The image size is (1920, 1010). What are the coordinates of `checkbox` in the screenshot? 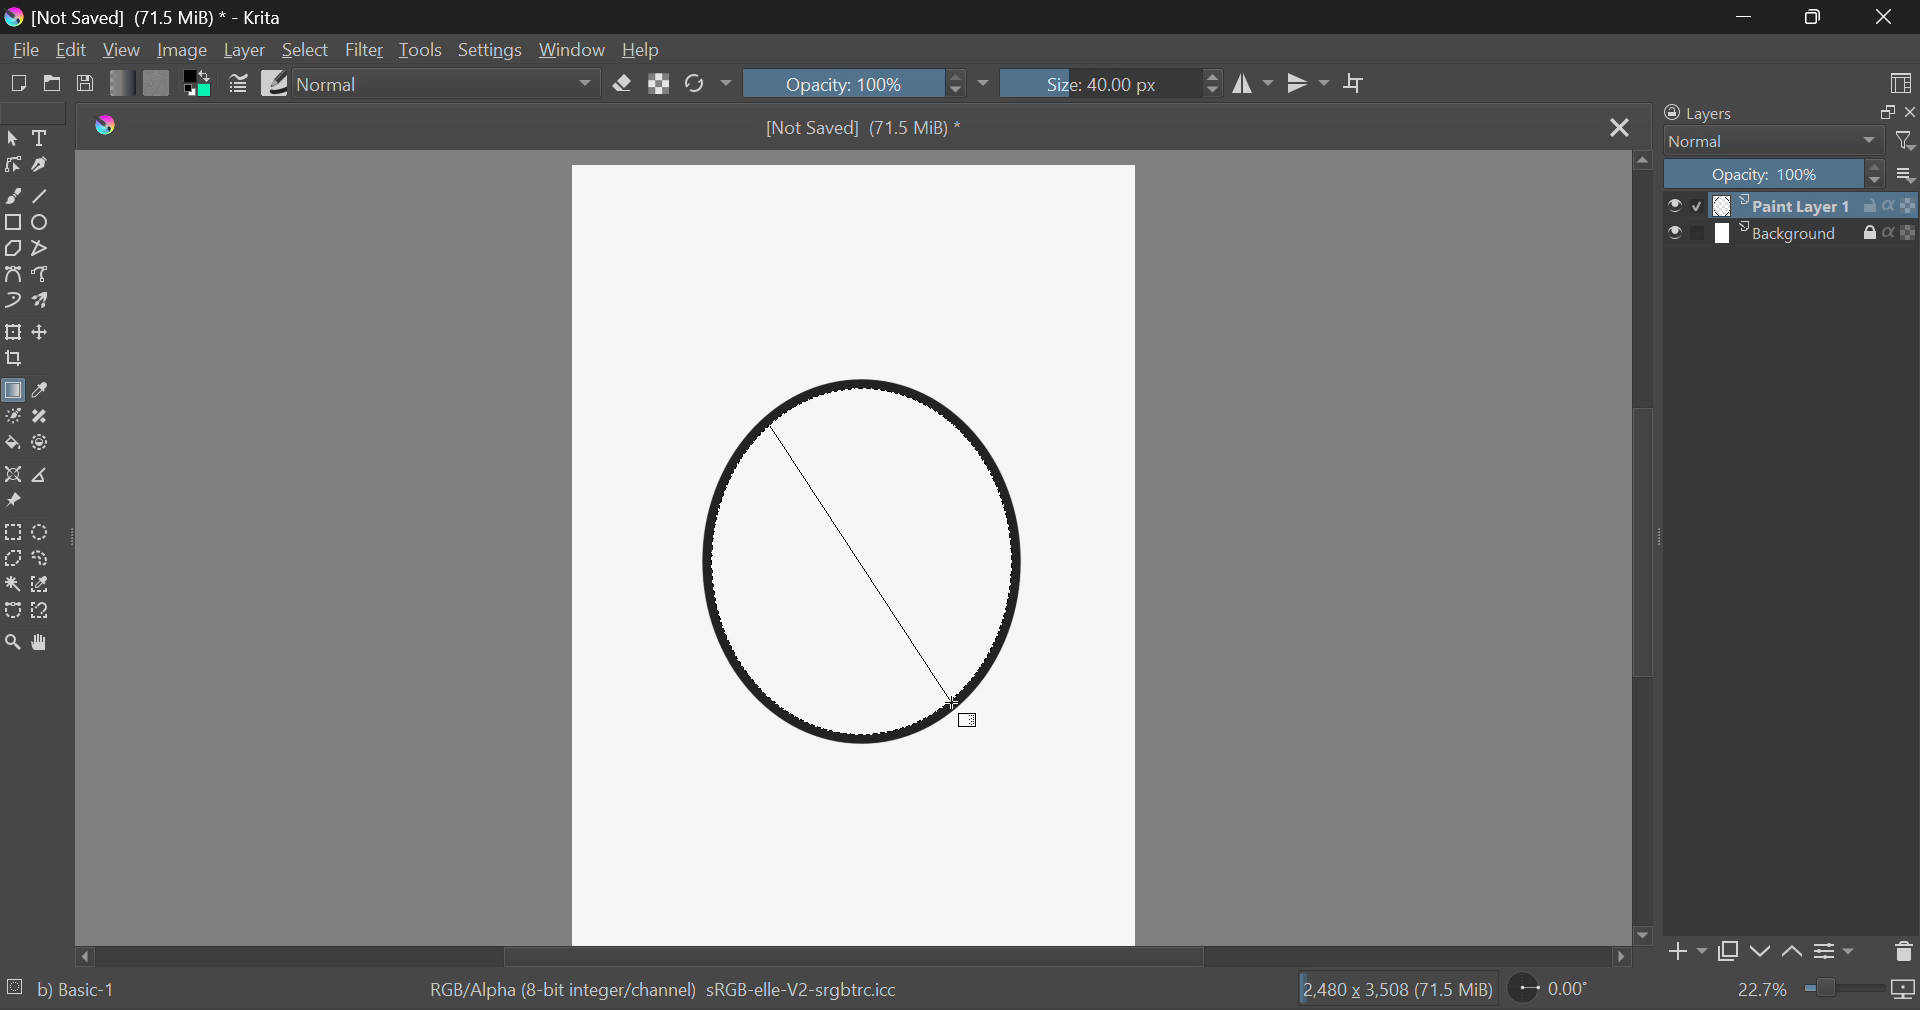 It's located at (1684, 206).